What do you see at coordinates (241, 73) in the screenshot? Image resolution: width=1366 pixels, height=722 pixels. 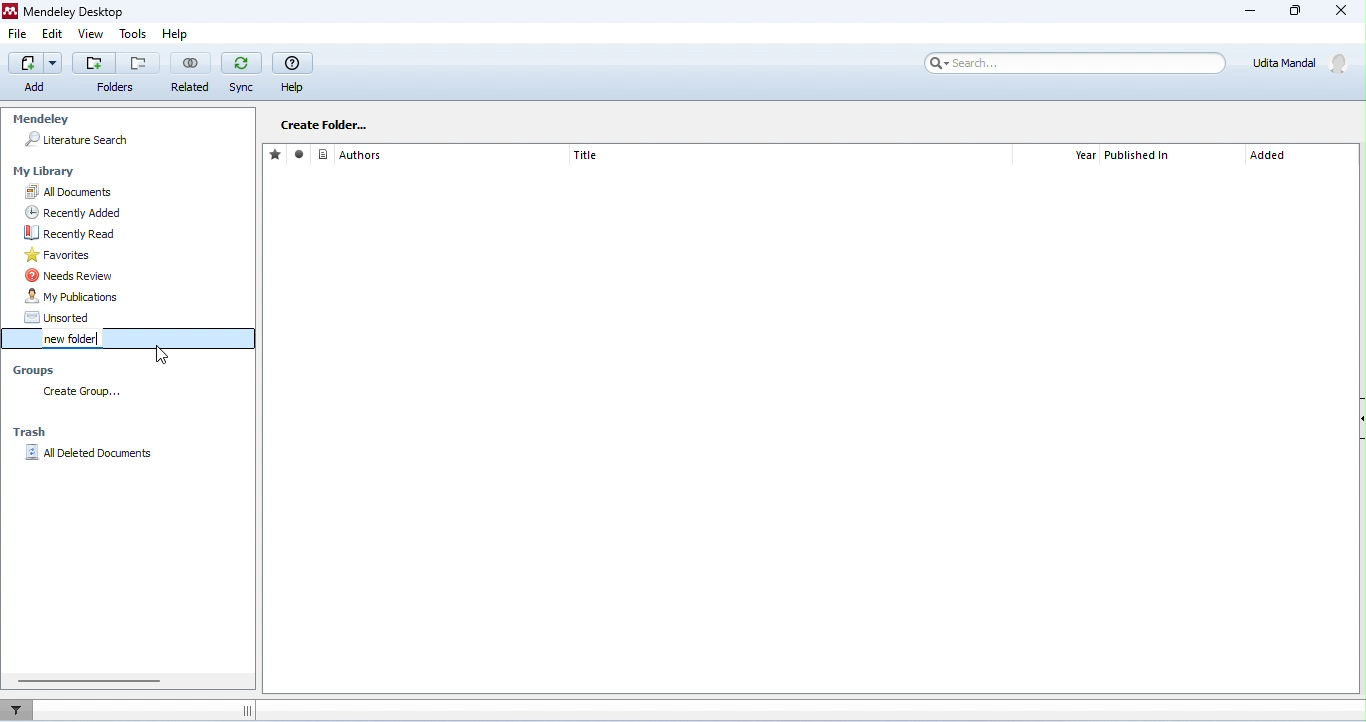 I see `sync` at bounding box center [241, 73].